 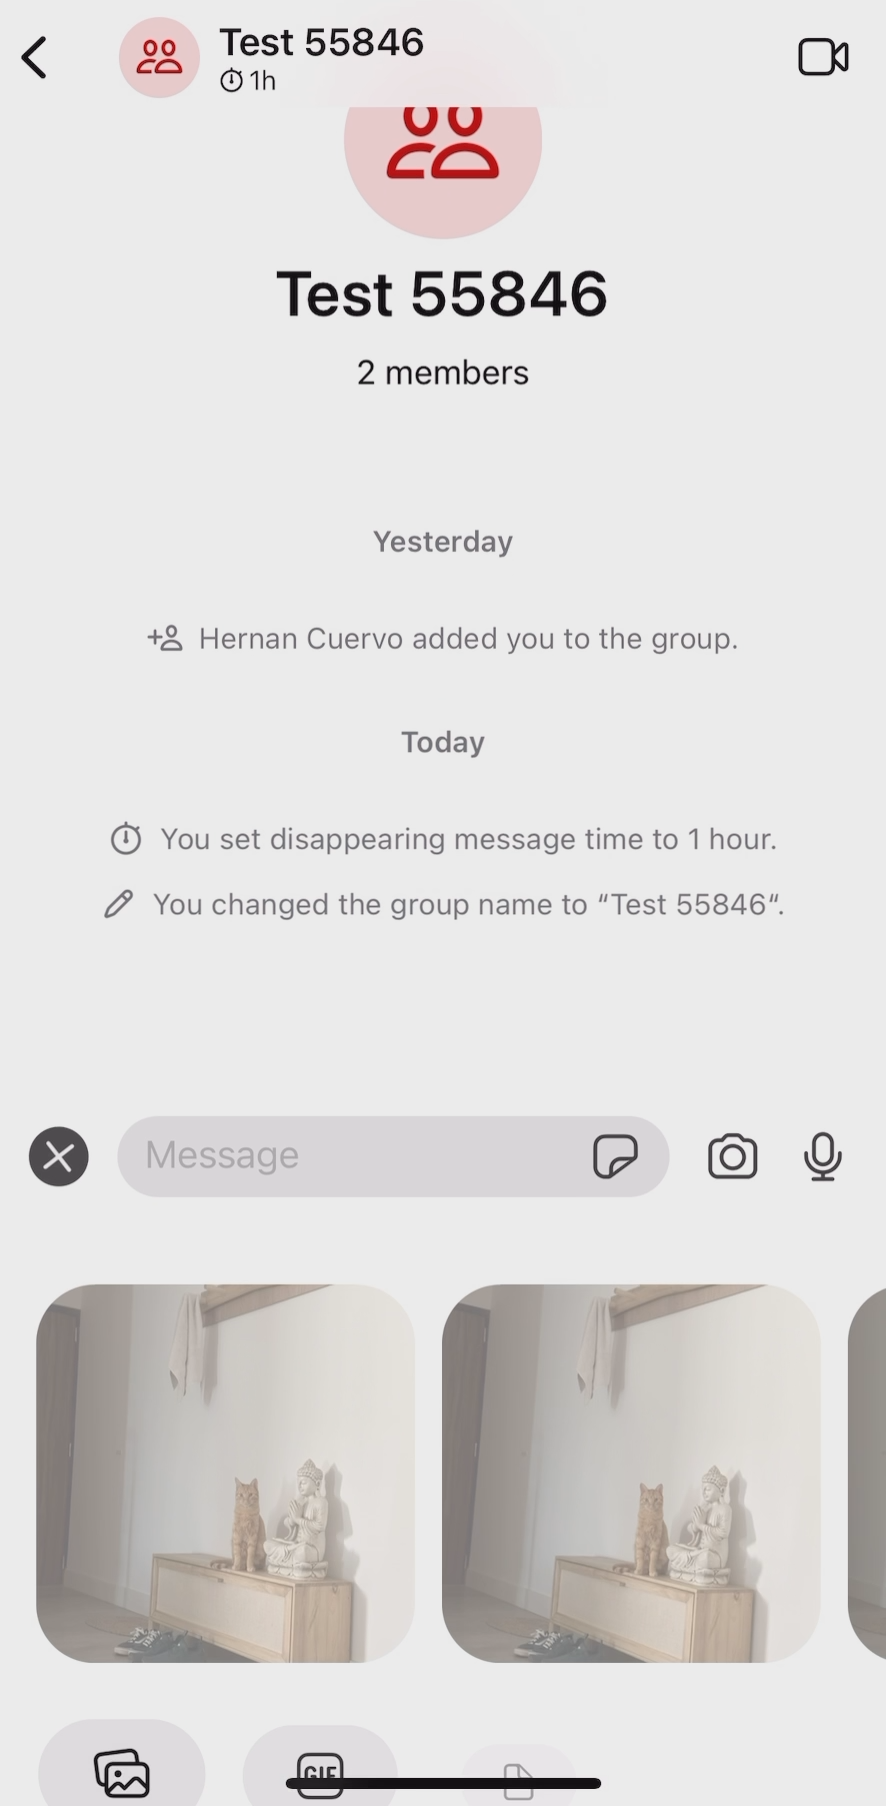 What do you see at coordinates (823, 57) in the screenshot?
I see `video call` at bounding box center [823, 57].